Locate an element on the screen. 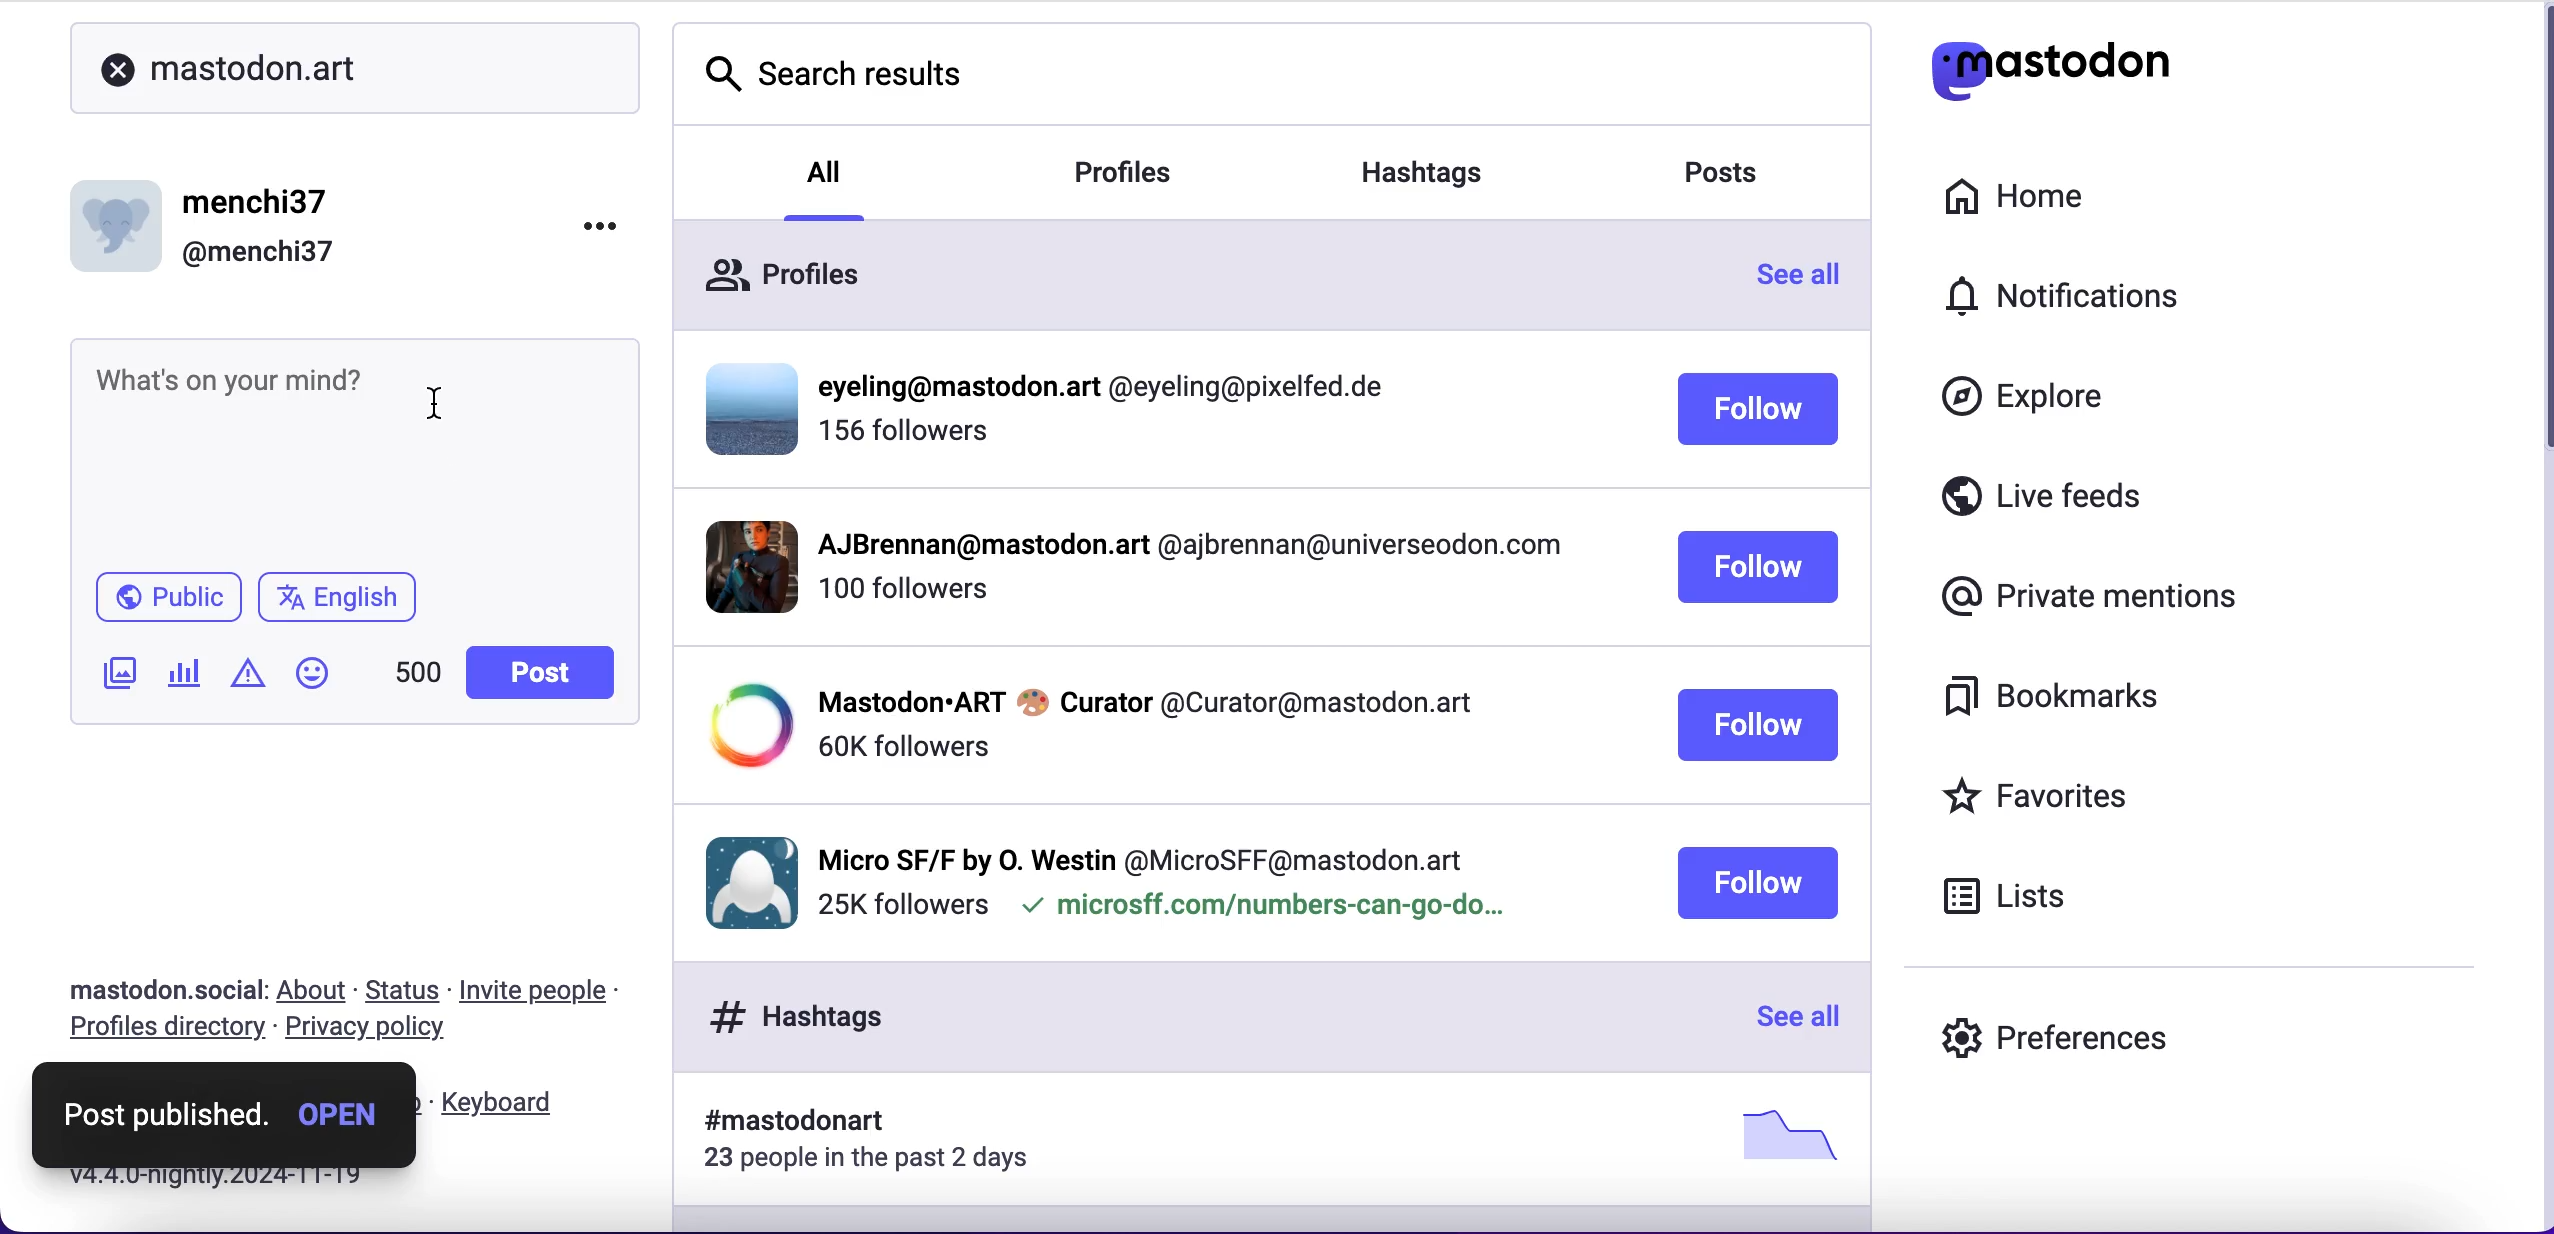 The width and height of the screenshot is (2554, 1234). mastodon.art is located at coordinates (238, 58).